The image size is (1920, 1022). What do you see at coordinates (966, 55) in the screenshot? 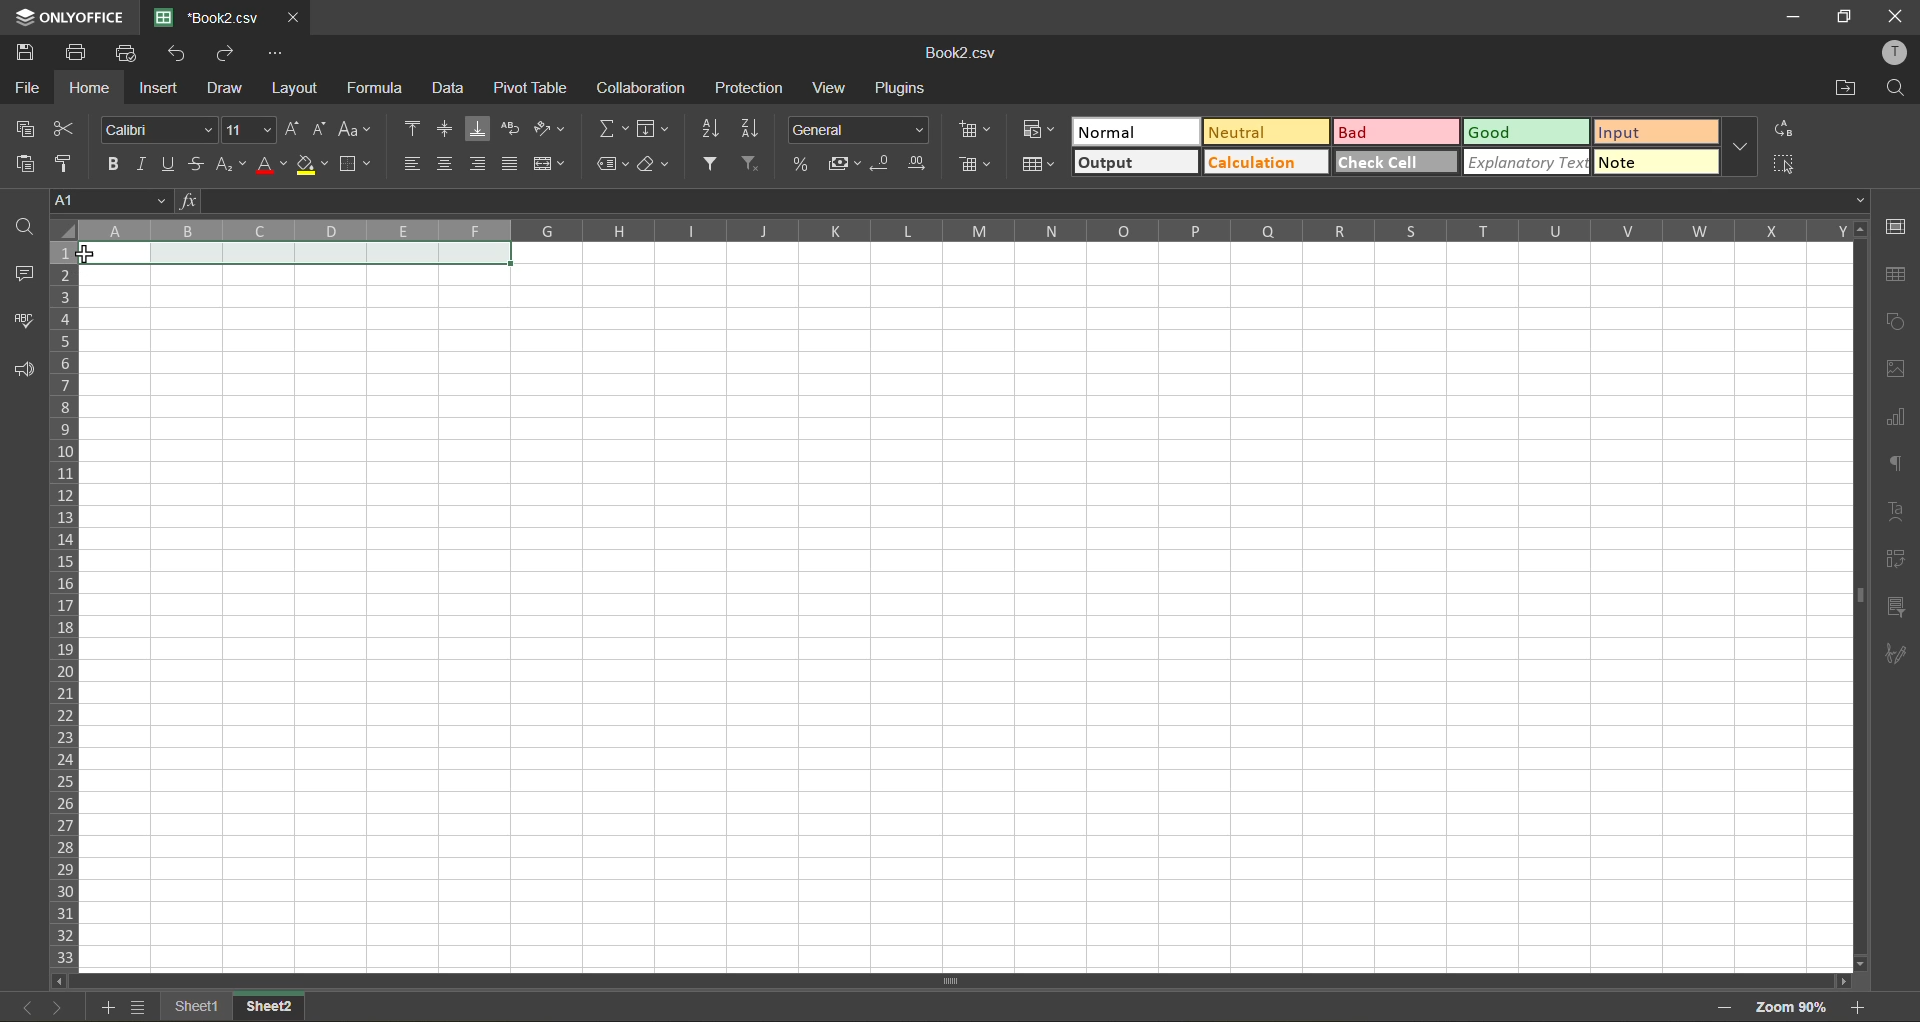
I see `file name` at bounding box center [966, 55].